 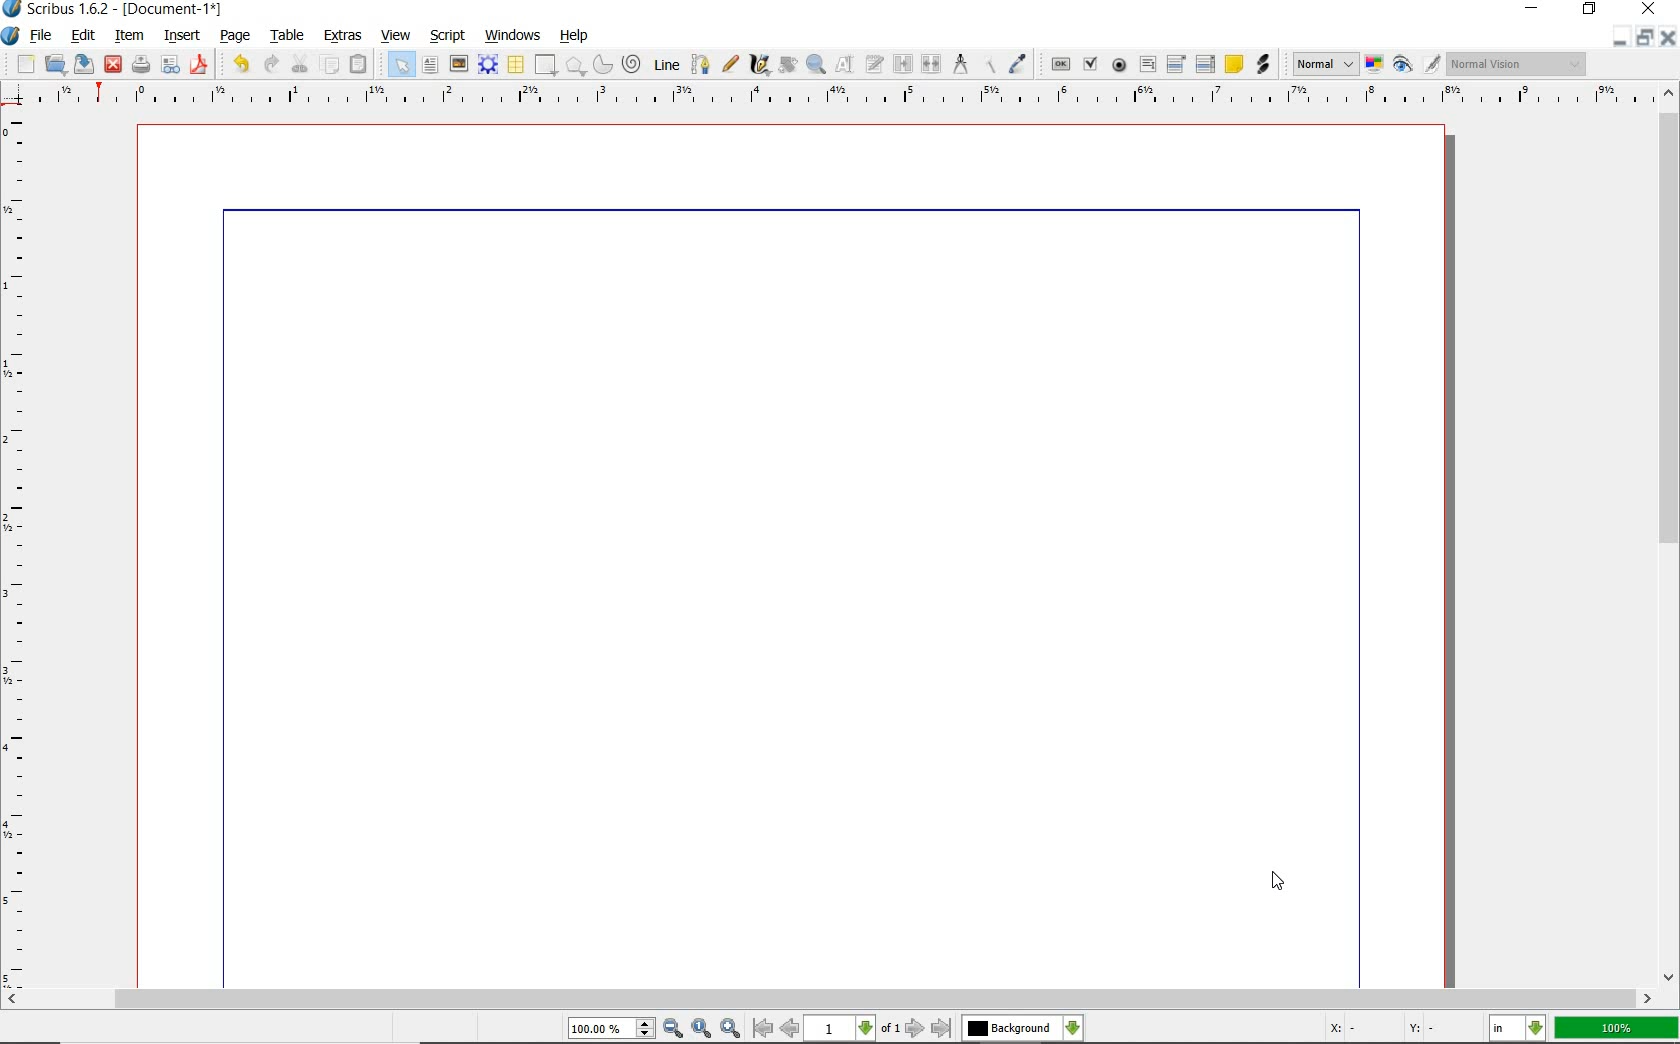 What do you see at coordinates (1120, 65) in the screenshot?
I see `pdf radio button` at bounding box center [1120, 65].